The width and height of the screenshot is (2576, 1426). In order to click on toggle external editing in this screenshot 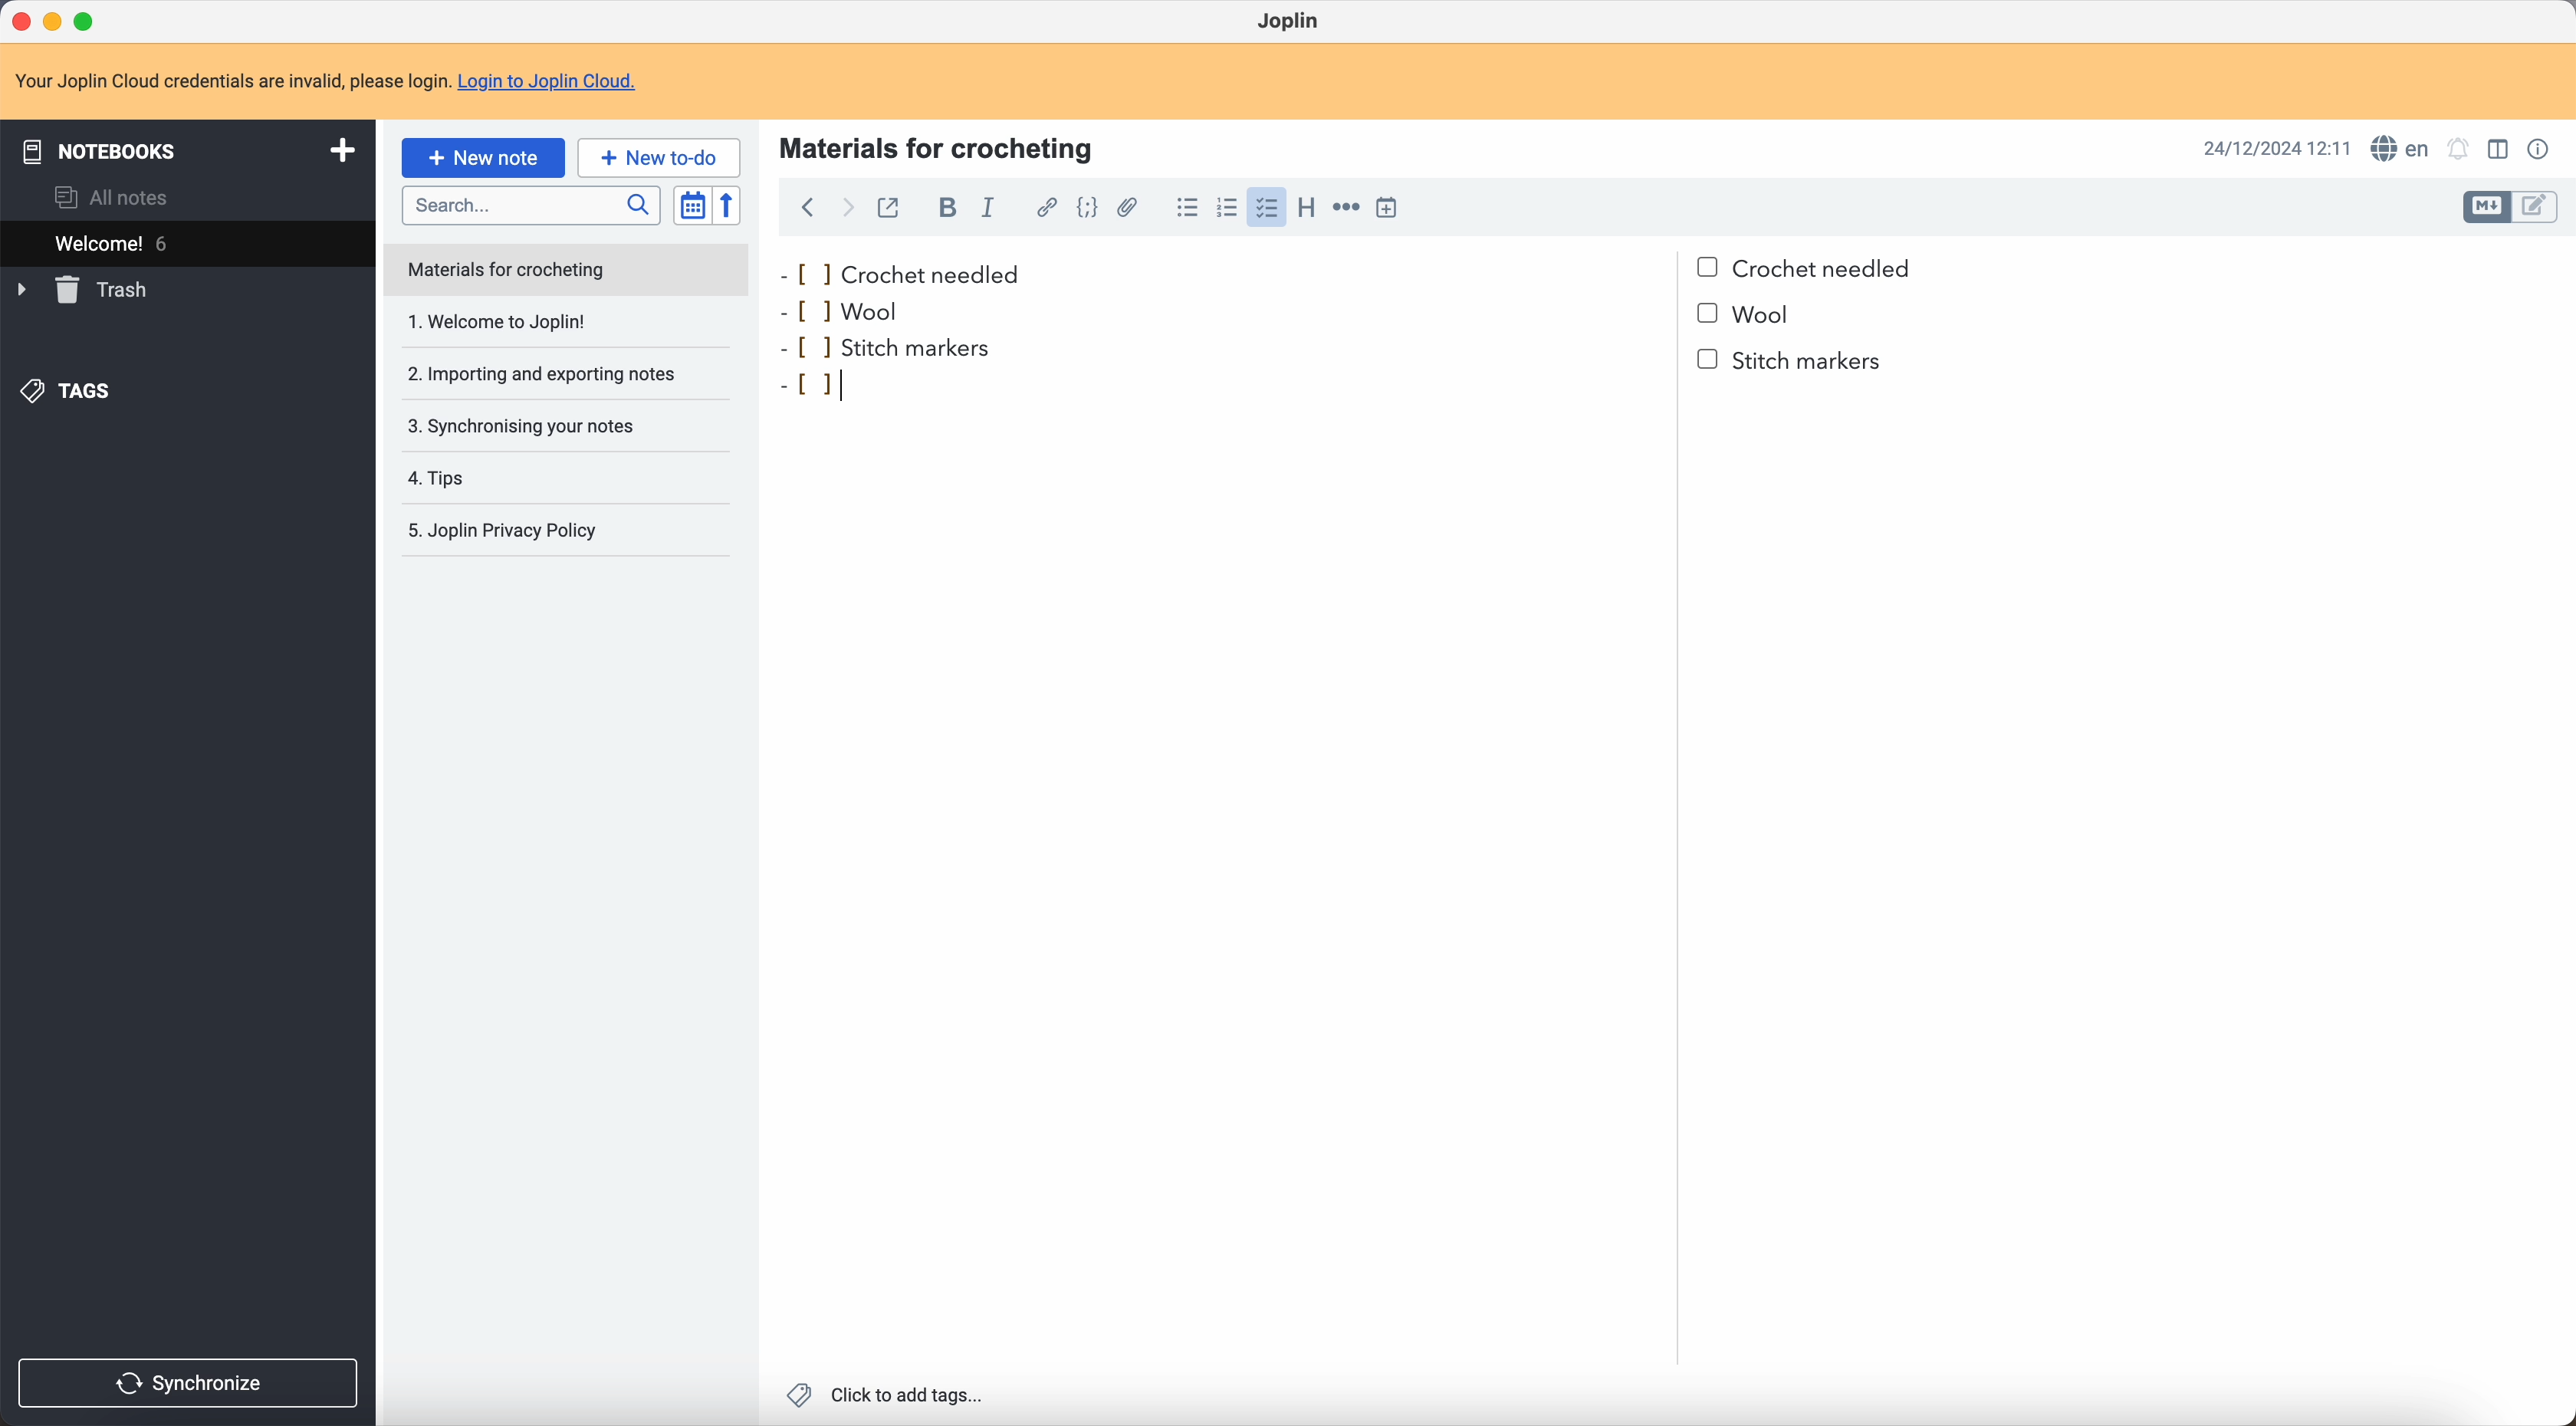, I will do `click(891, 213)`.